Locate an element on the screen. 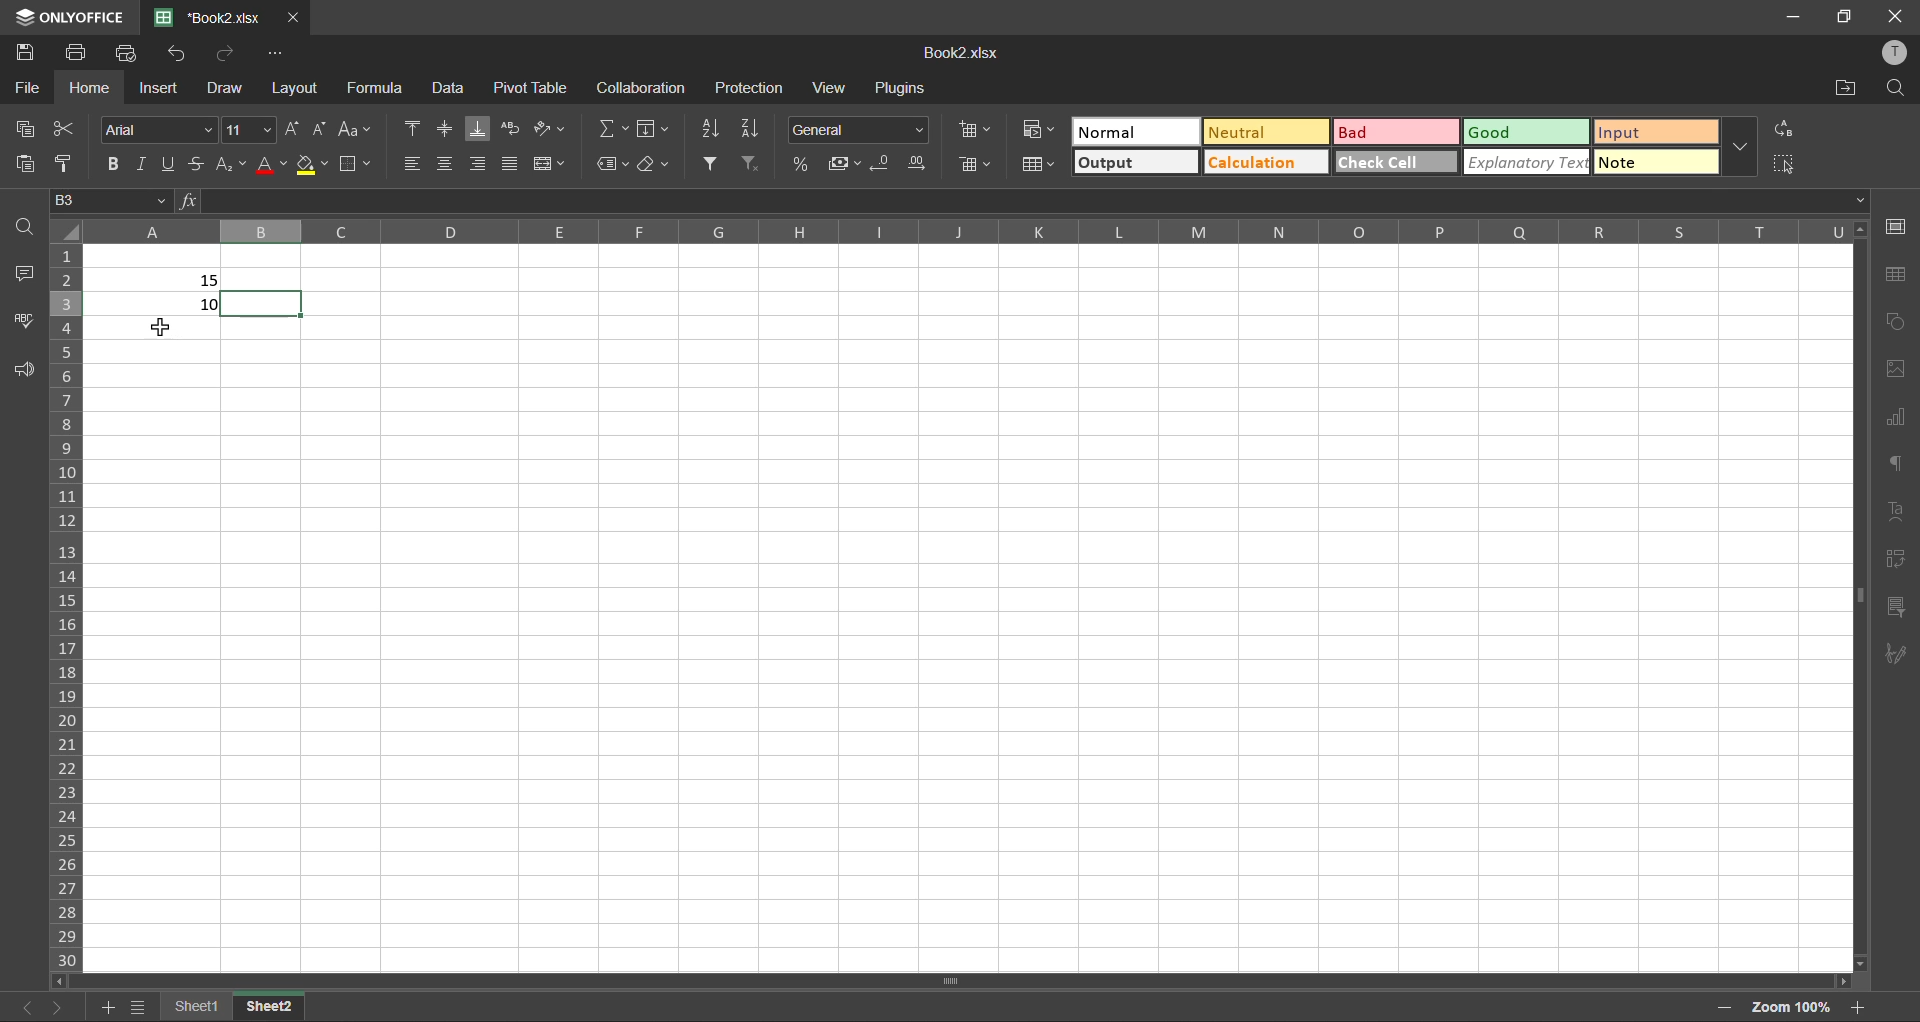 Image resolution: width=1920 pixels, height=1022 pixels. merge and center is located at coordinates (556, 166).